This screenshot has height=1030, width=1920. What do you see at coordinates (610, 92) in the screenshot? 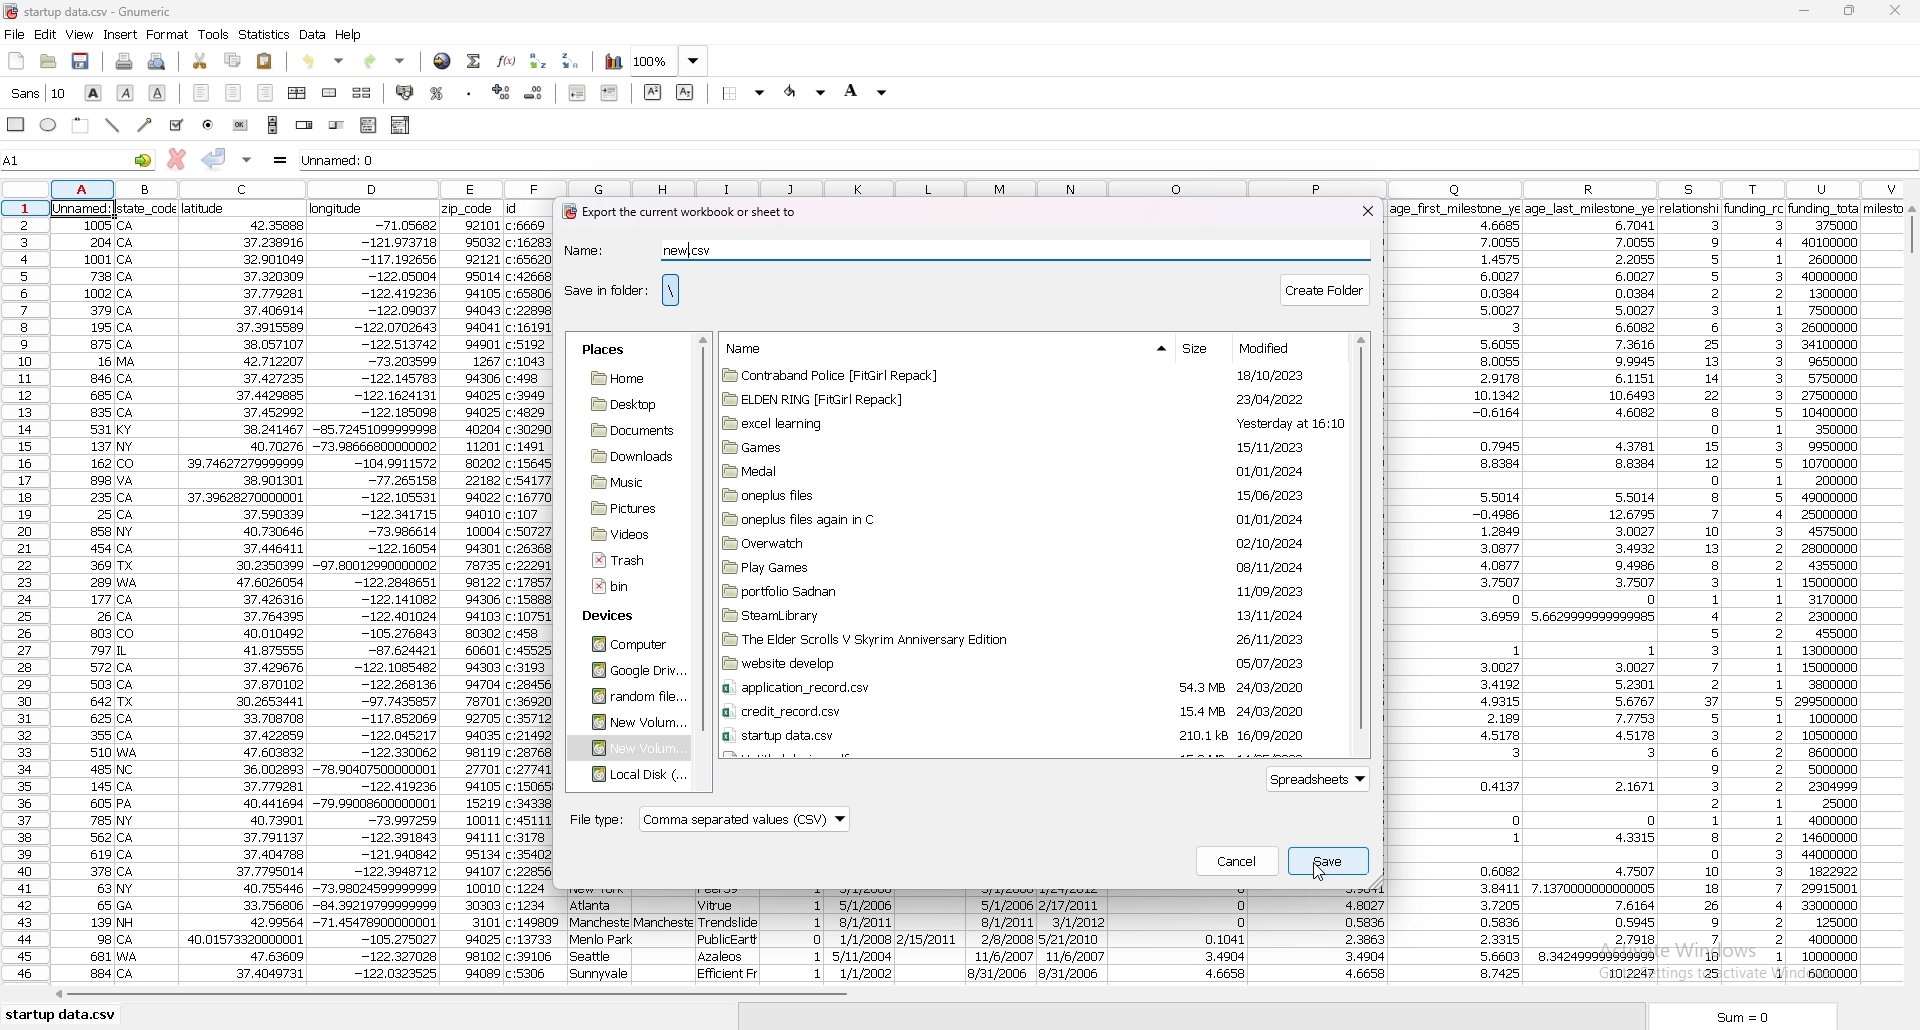
I see `increase indent` at bounding box center [610, 92].